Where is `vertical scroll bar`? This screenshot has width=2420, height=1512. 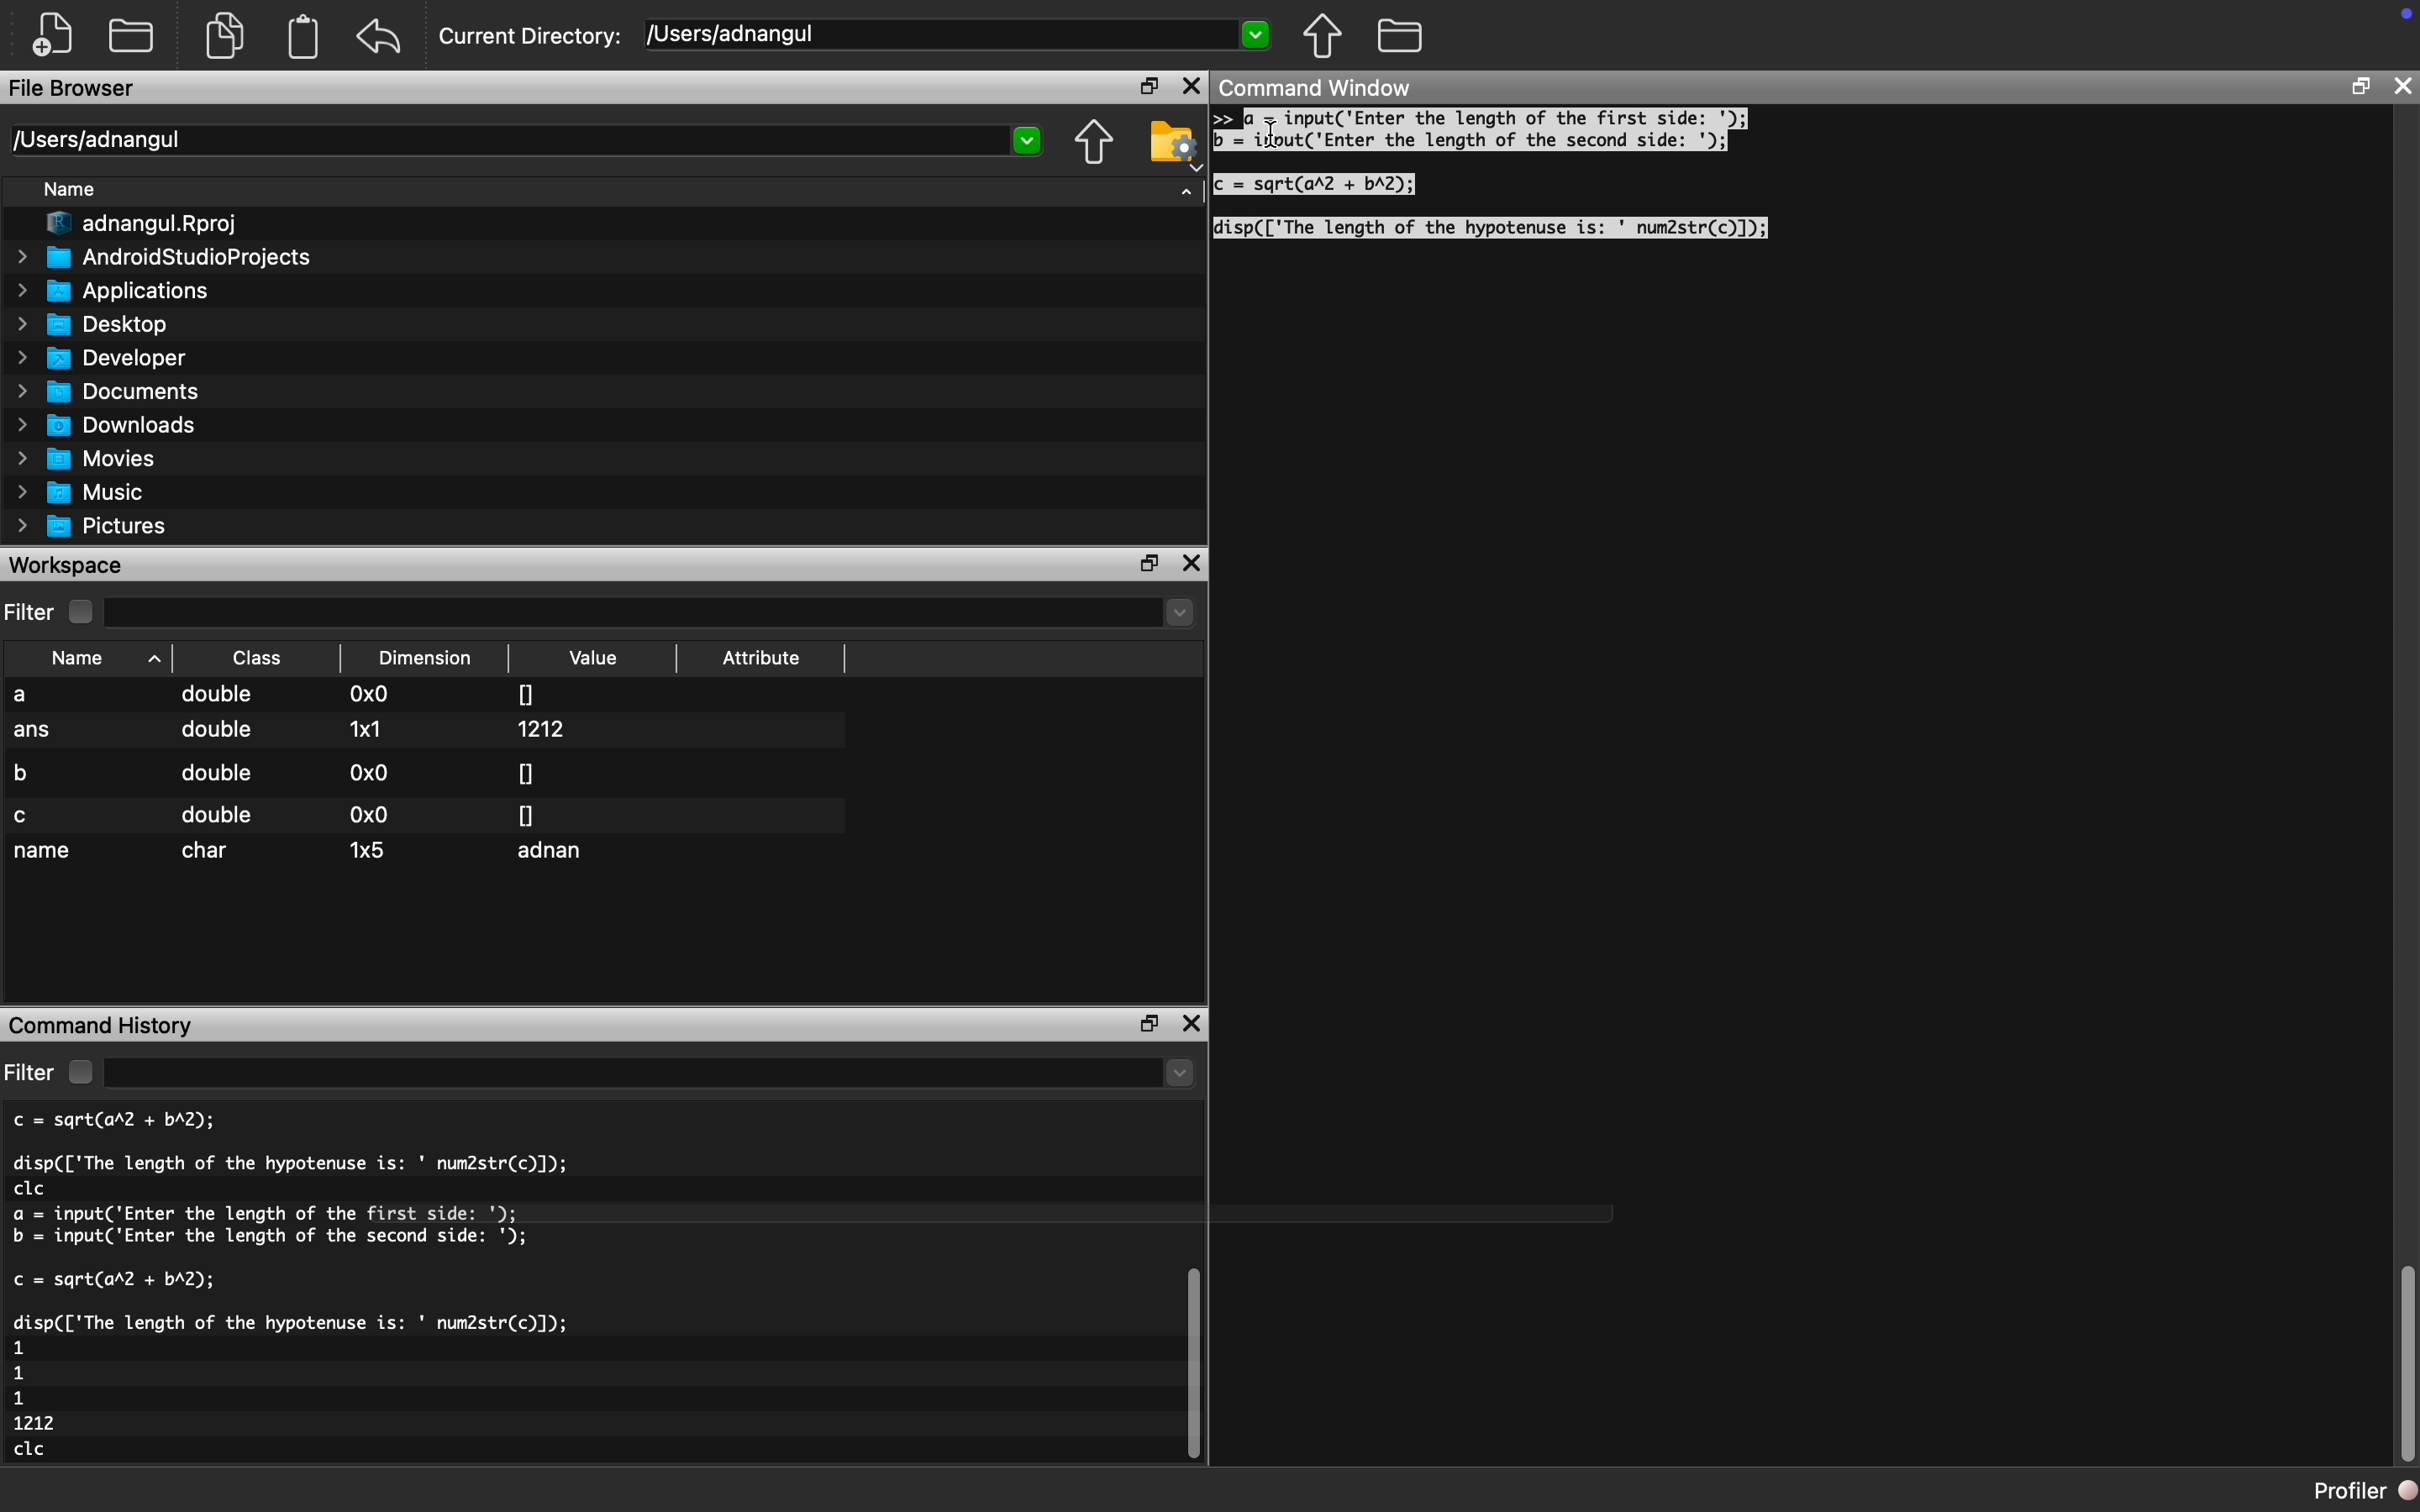
vertical scroll bar is located at coordinates (1188, 1361).